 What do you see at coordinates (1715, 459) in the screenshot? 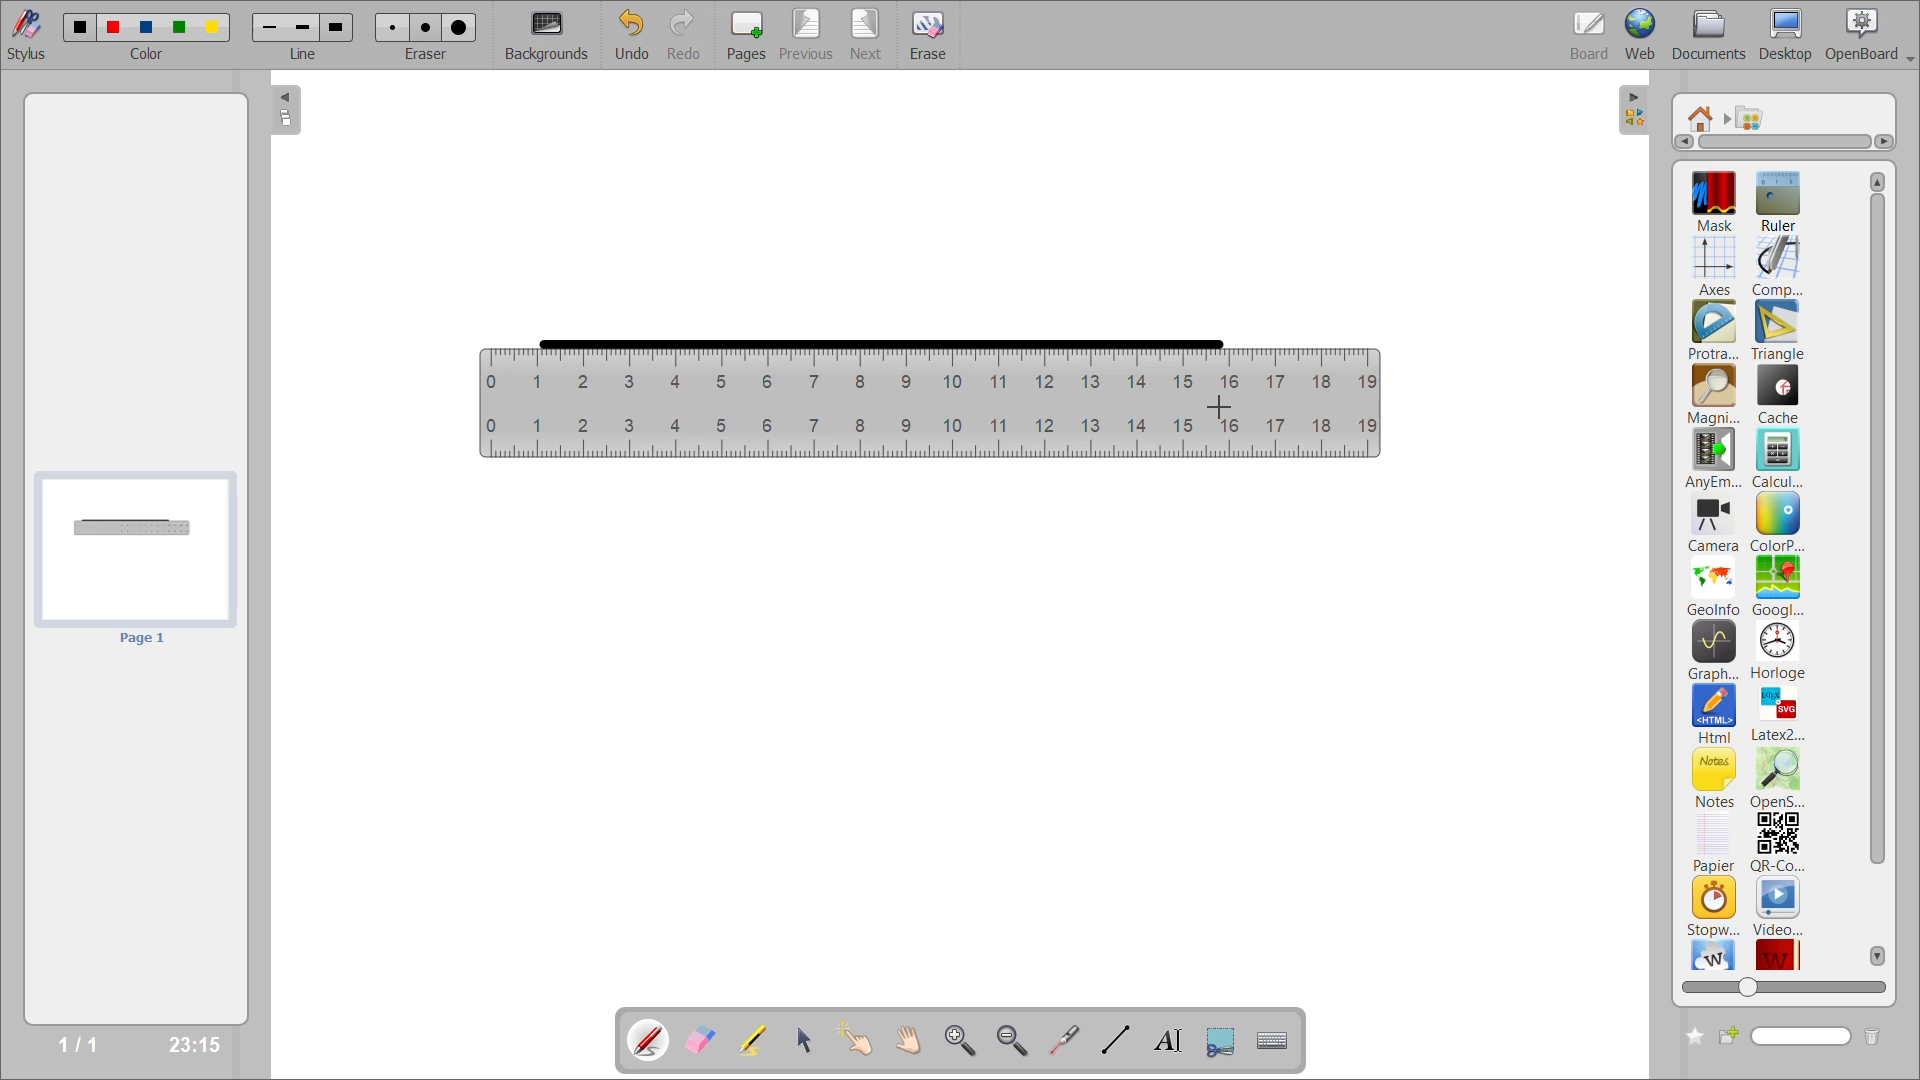
I see `anyembed` at bounding box center [1715, 459].